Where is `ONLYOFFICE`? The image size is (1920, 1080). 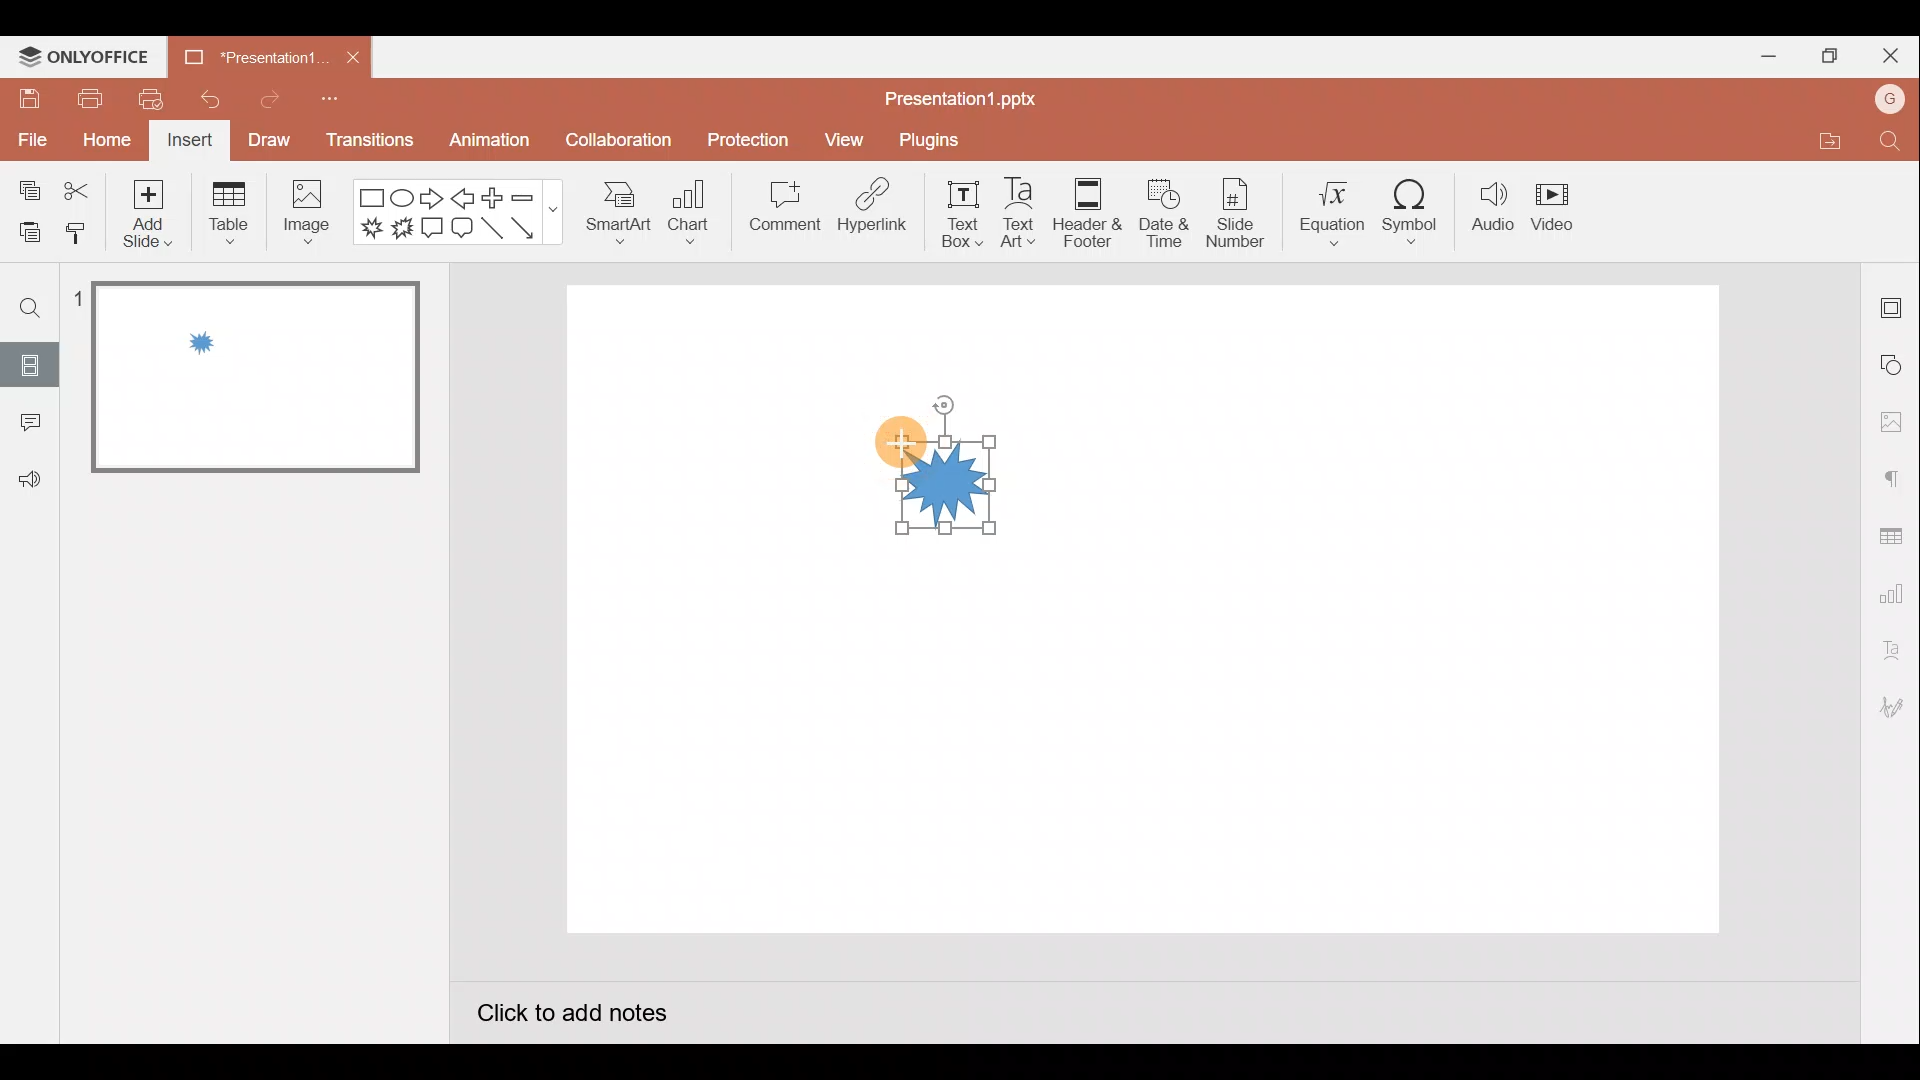
ONLYOFFICE is located at coordinates (84, 56).